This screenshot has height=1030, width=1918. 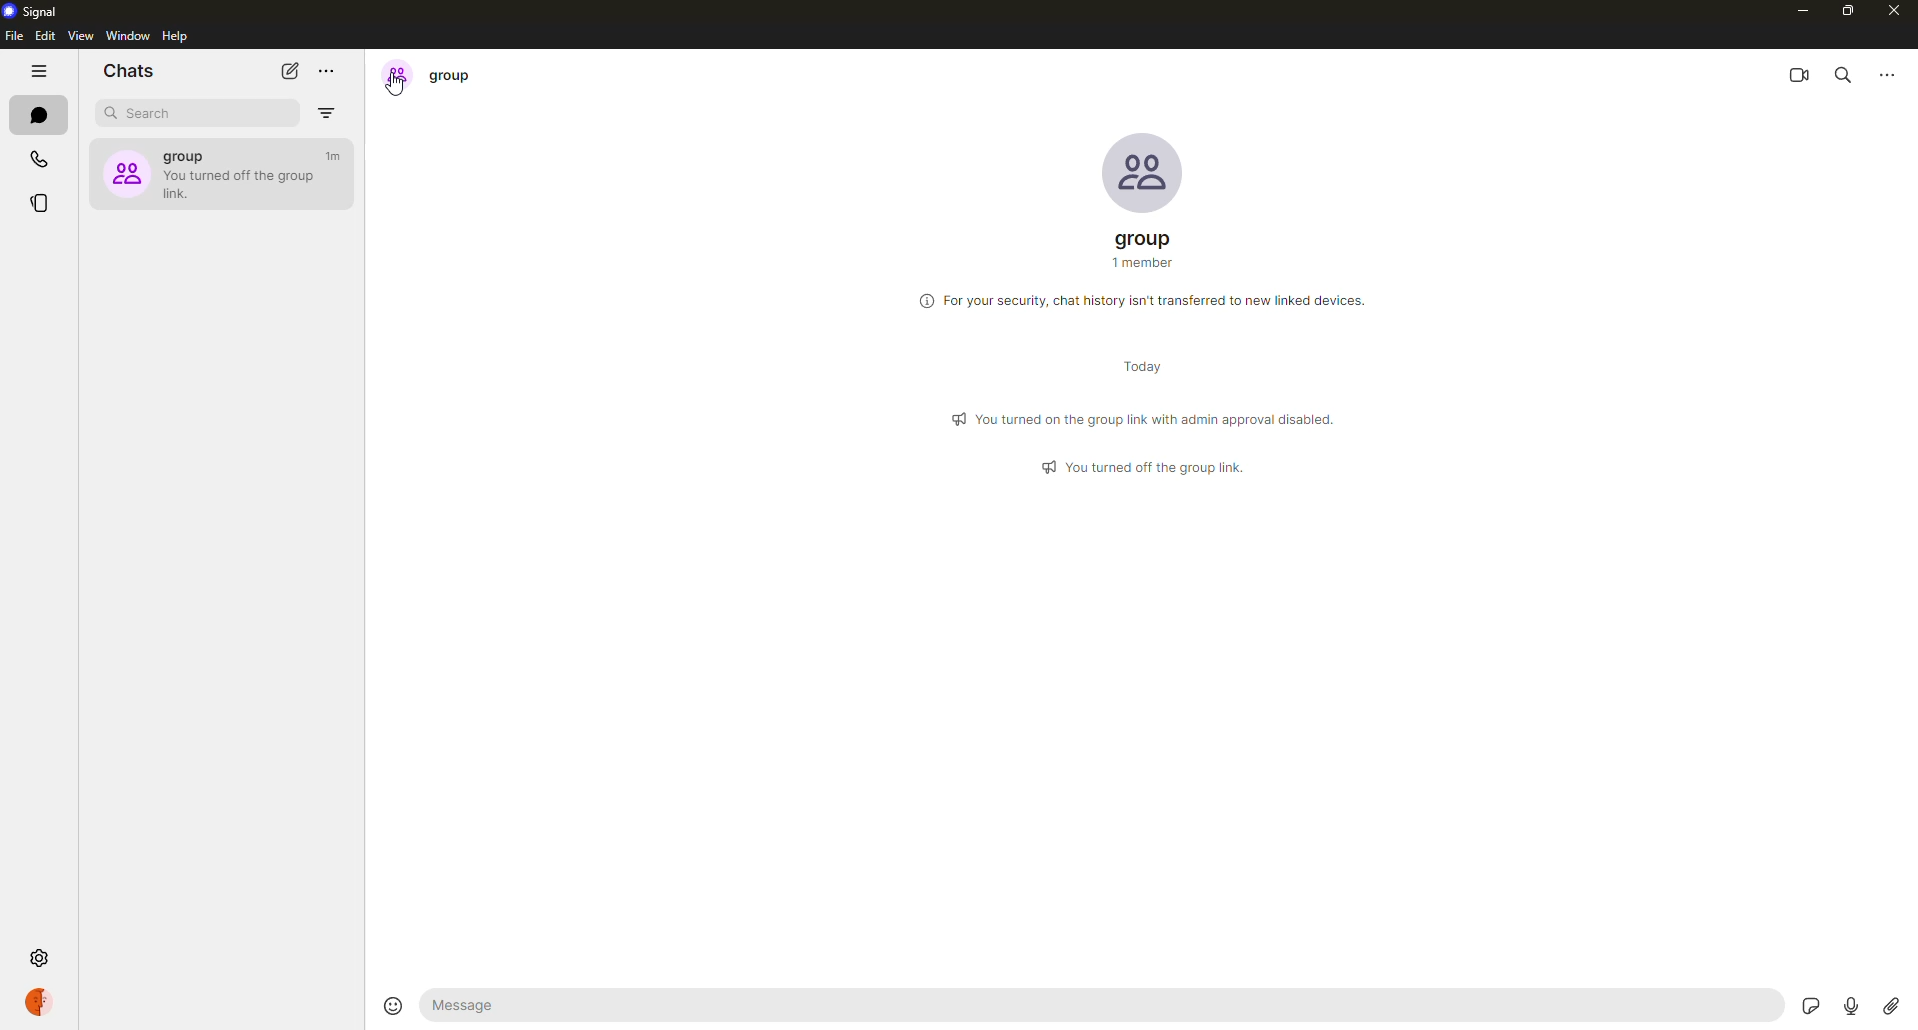 What do you see at coordinates (495, 1007) in the screenshot?
I see `message` at bounding box center [495, 1007].